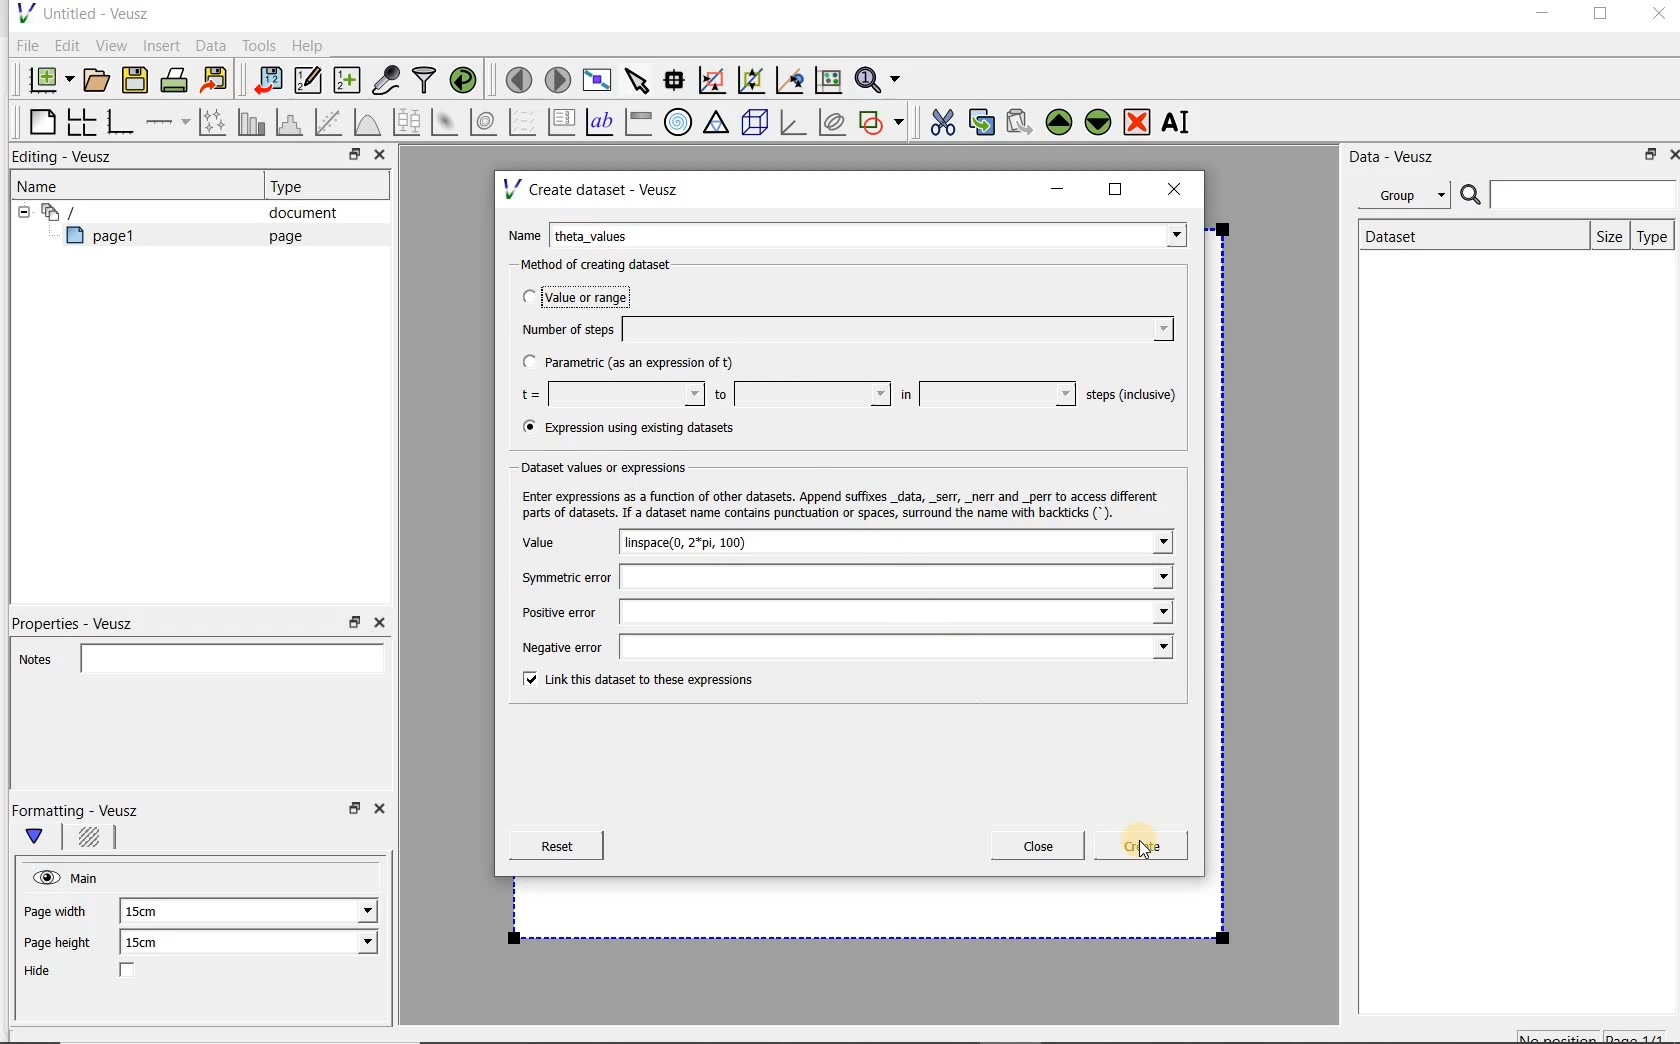 The width and height of the screenshot is (1680, 1044). What do you see at coordinates (840, 577) in the screenshot?
I see `Symmetric error` at bounding box center [840, 577].